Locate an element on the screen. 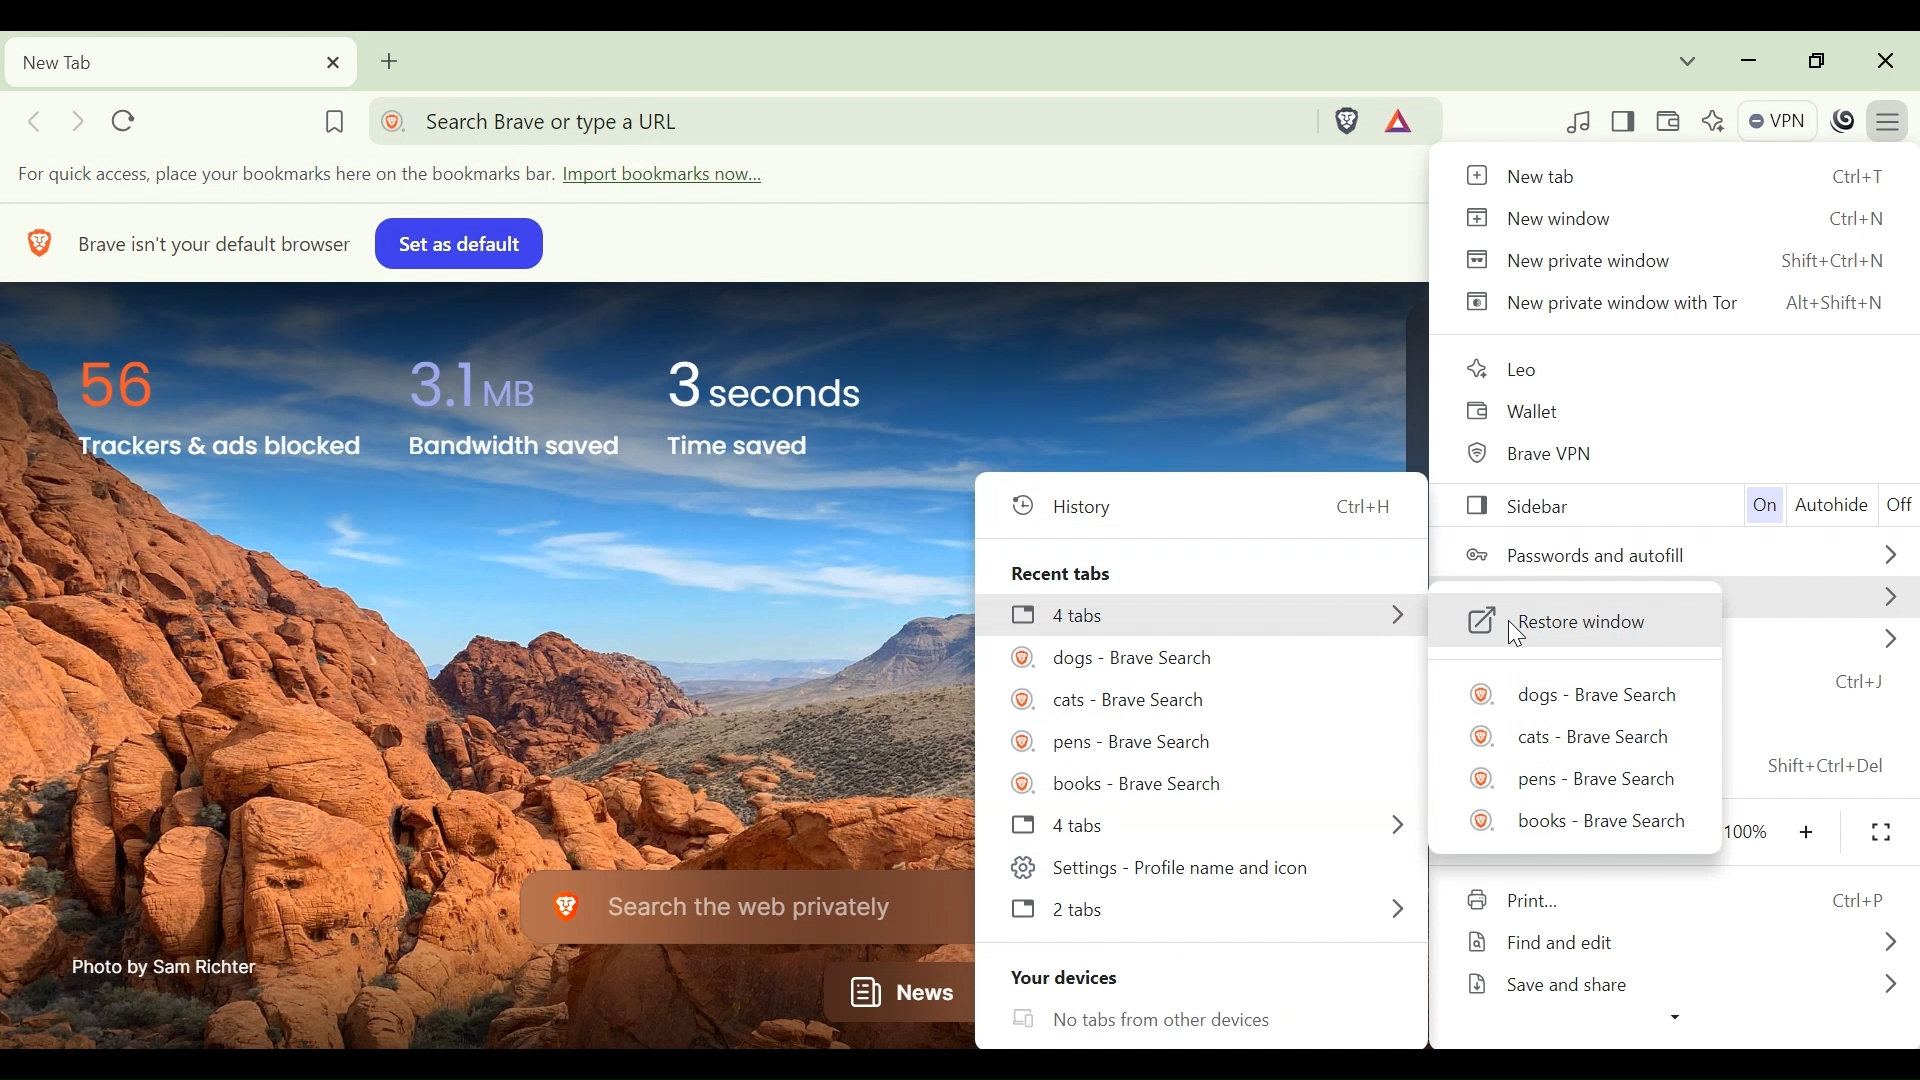  Show/Hide Sidebar is located at coordinates (1628, 120).